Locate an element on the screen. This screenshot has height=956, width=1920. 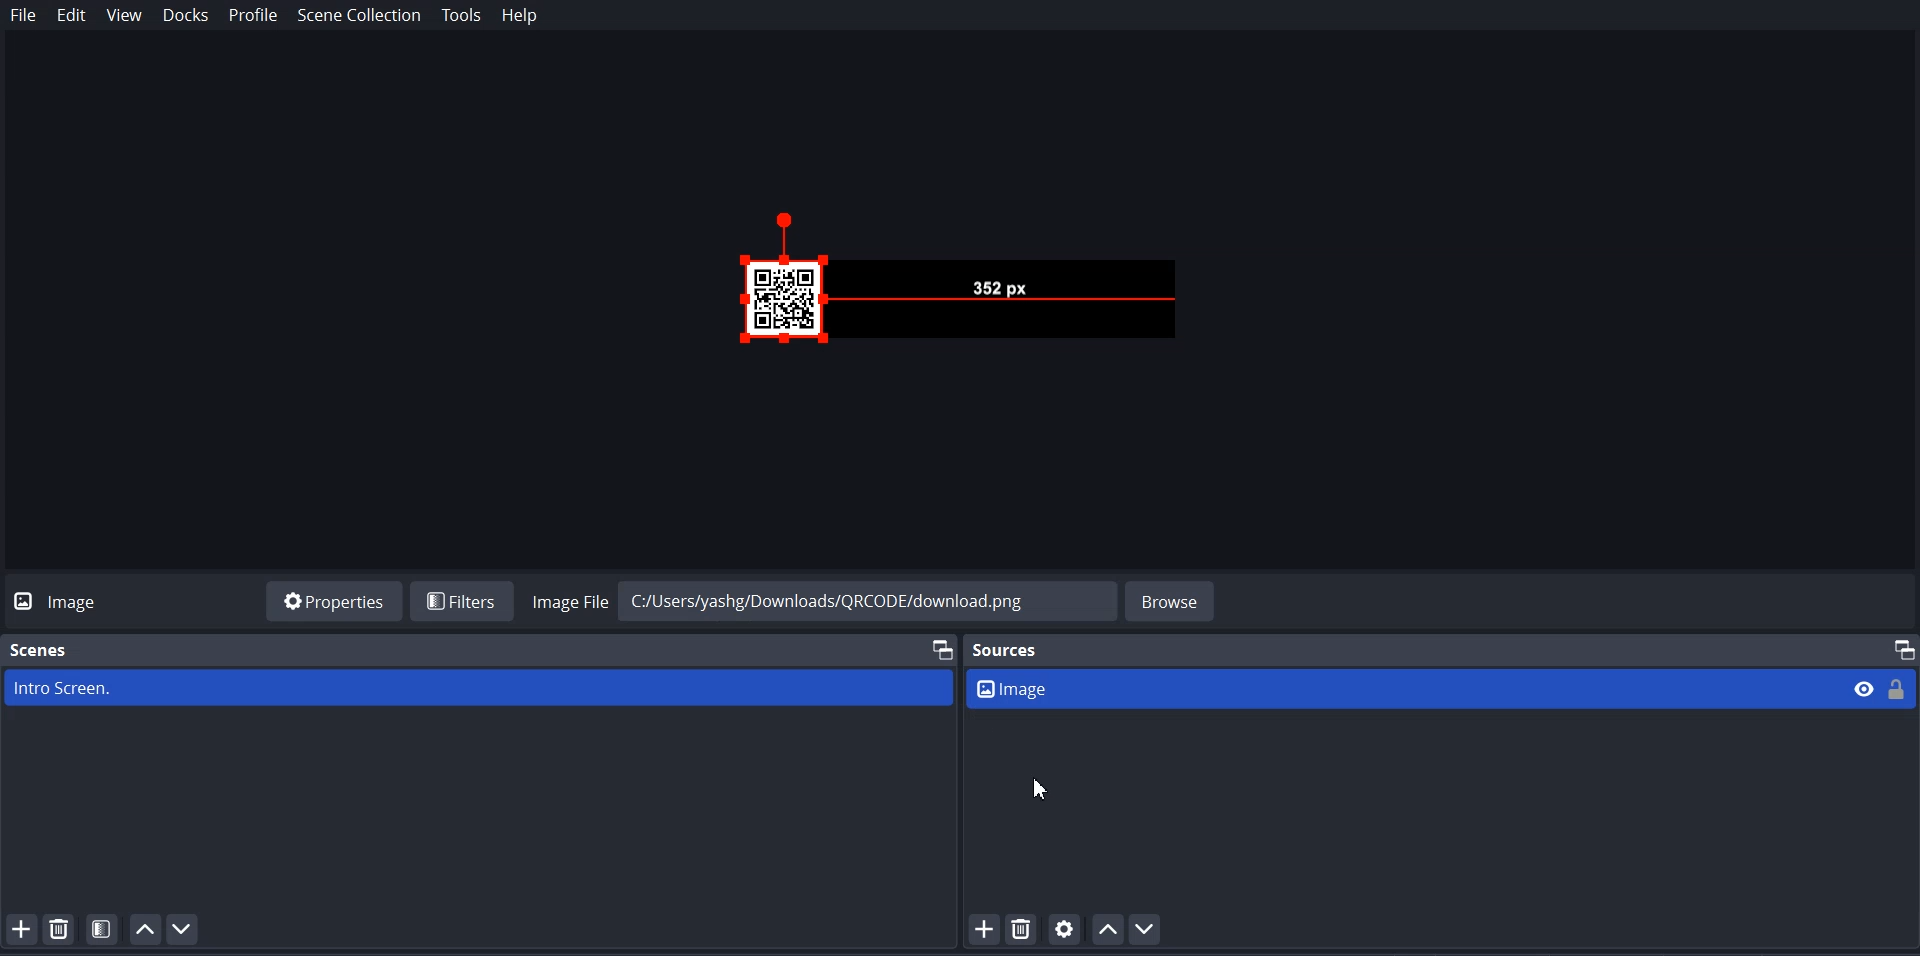
Preview Drag Handle is located at coordinates (976, 288).